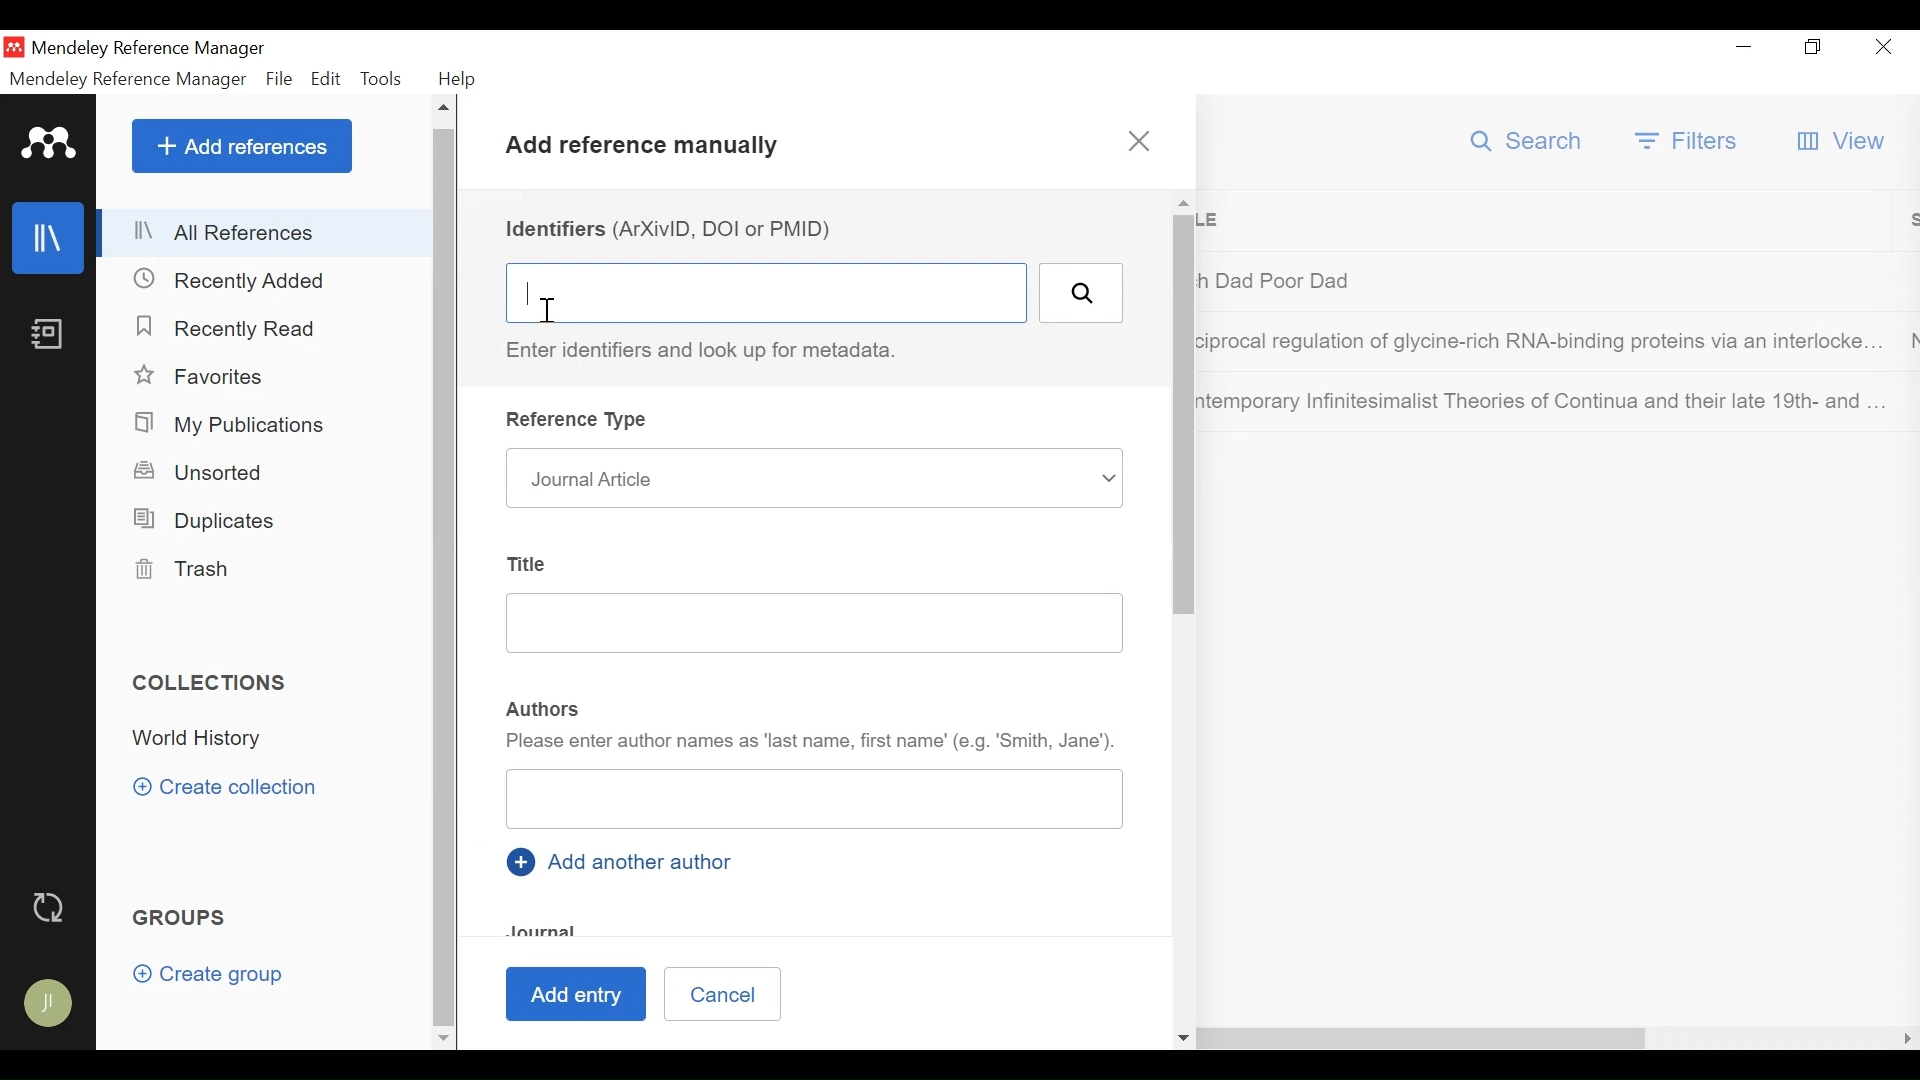  What do you see at coordinates (50, 335) in the screenshot?
I see `Notebook` at bounding box center [50, 335].